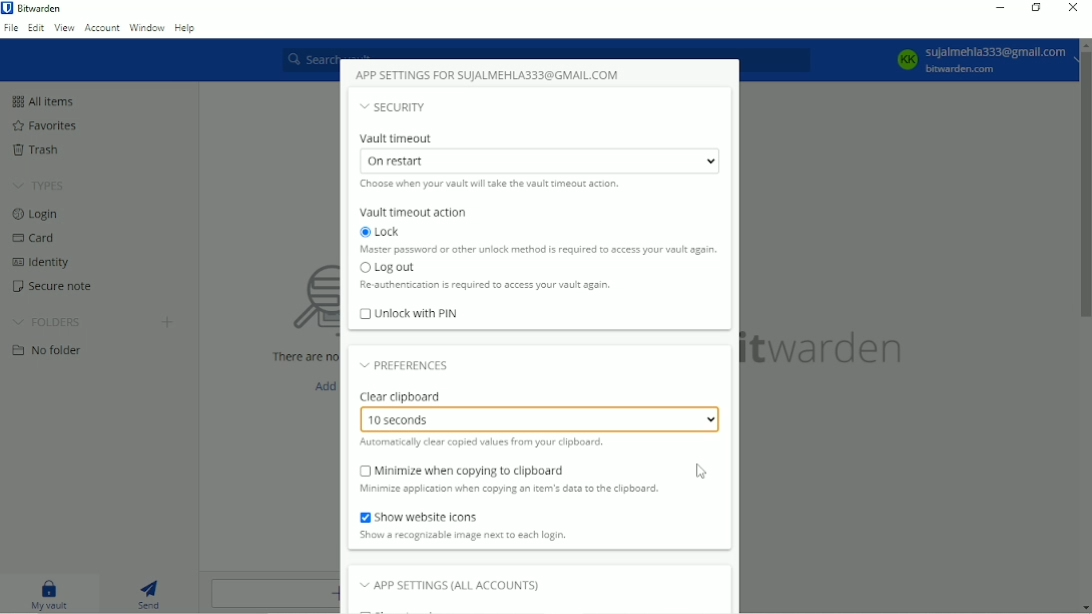 Image resolution: width=1092 pixels, height=614 pixels. I want to click on Card, so click(40, 238).